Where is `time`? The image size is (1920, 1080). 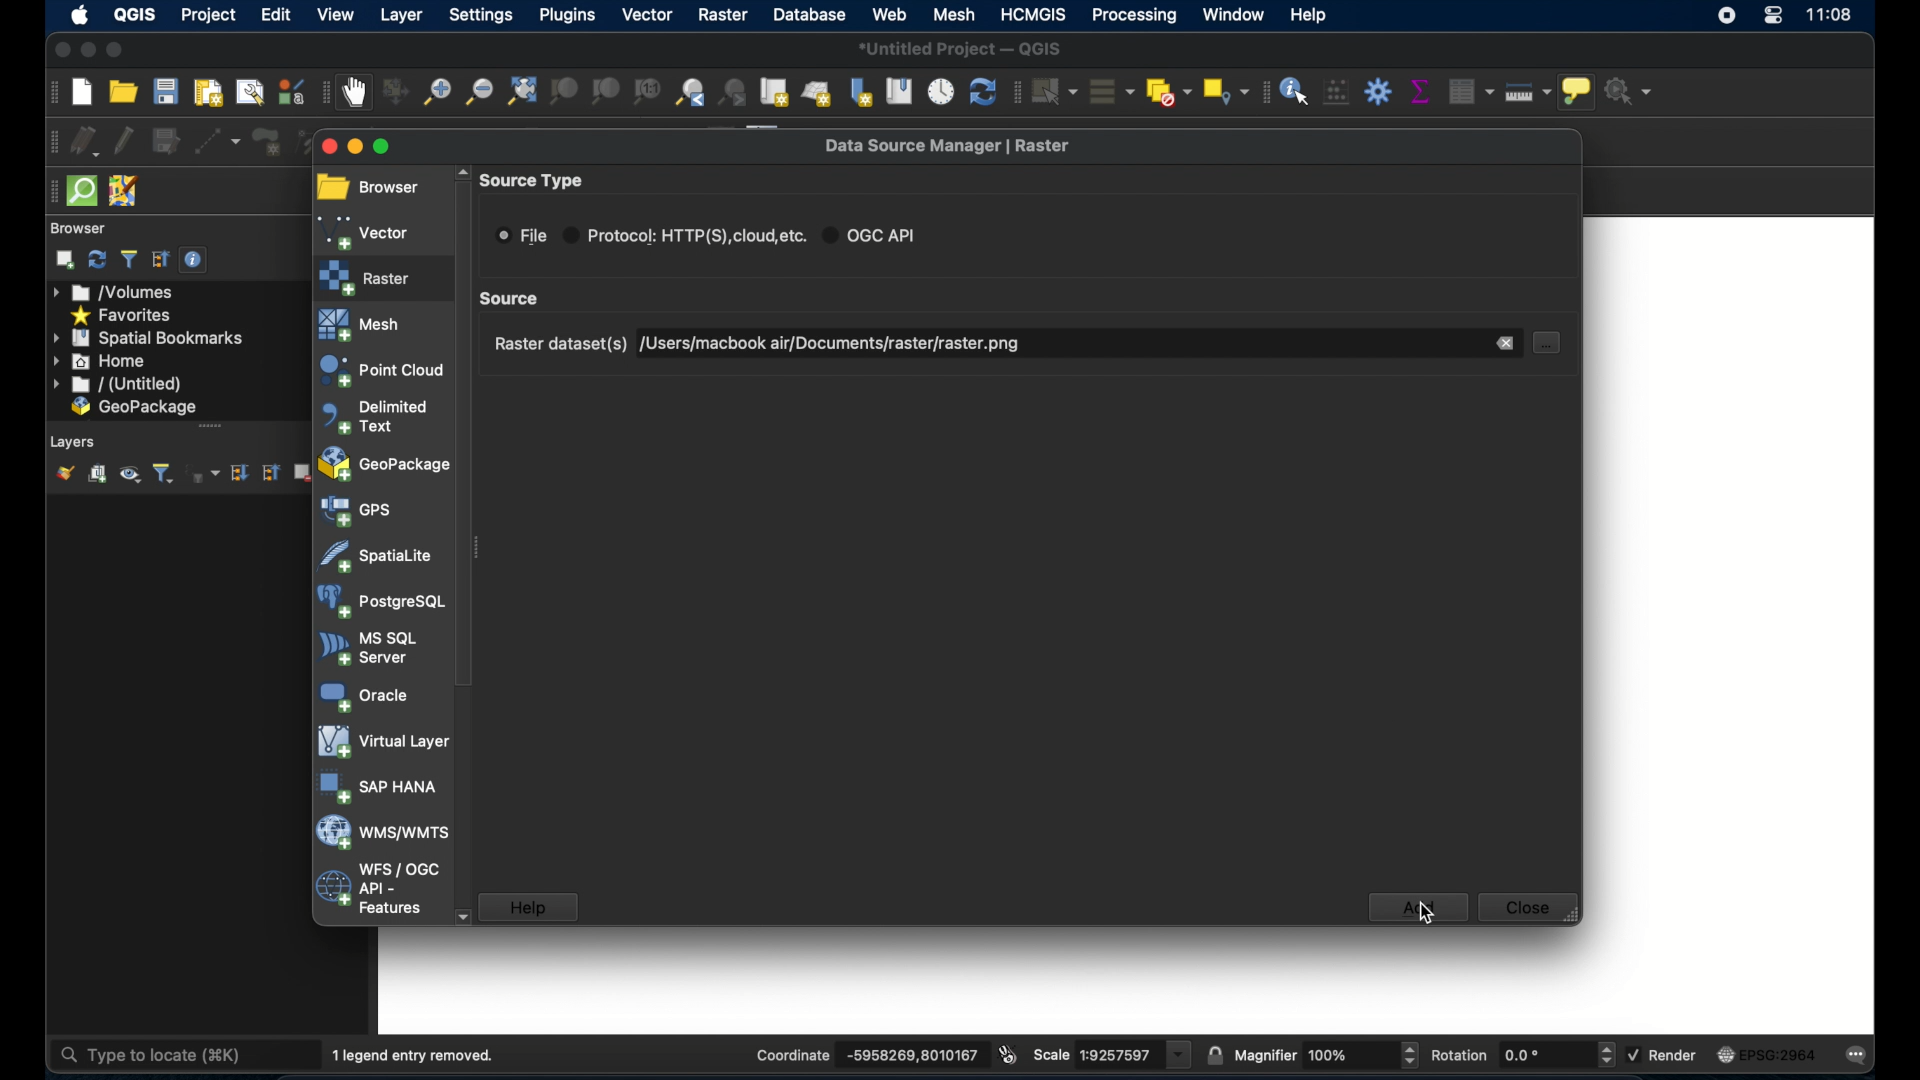 time is located at coordinates (1831, 17).